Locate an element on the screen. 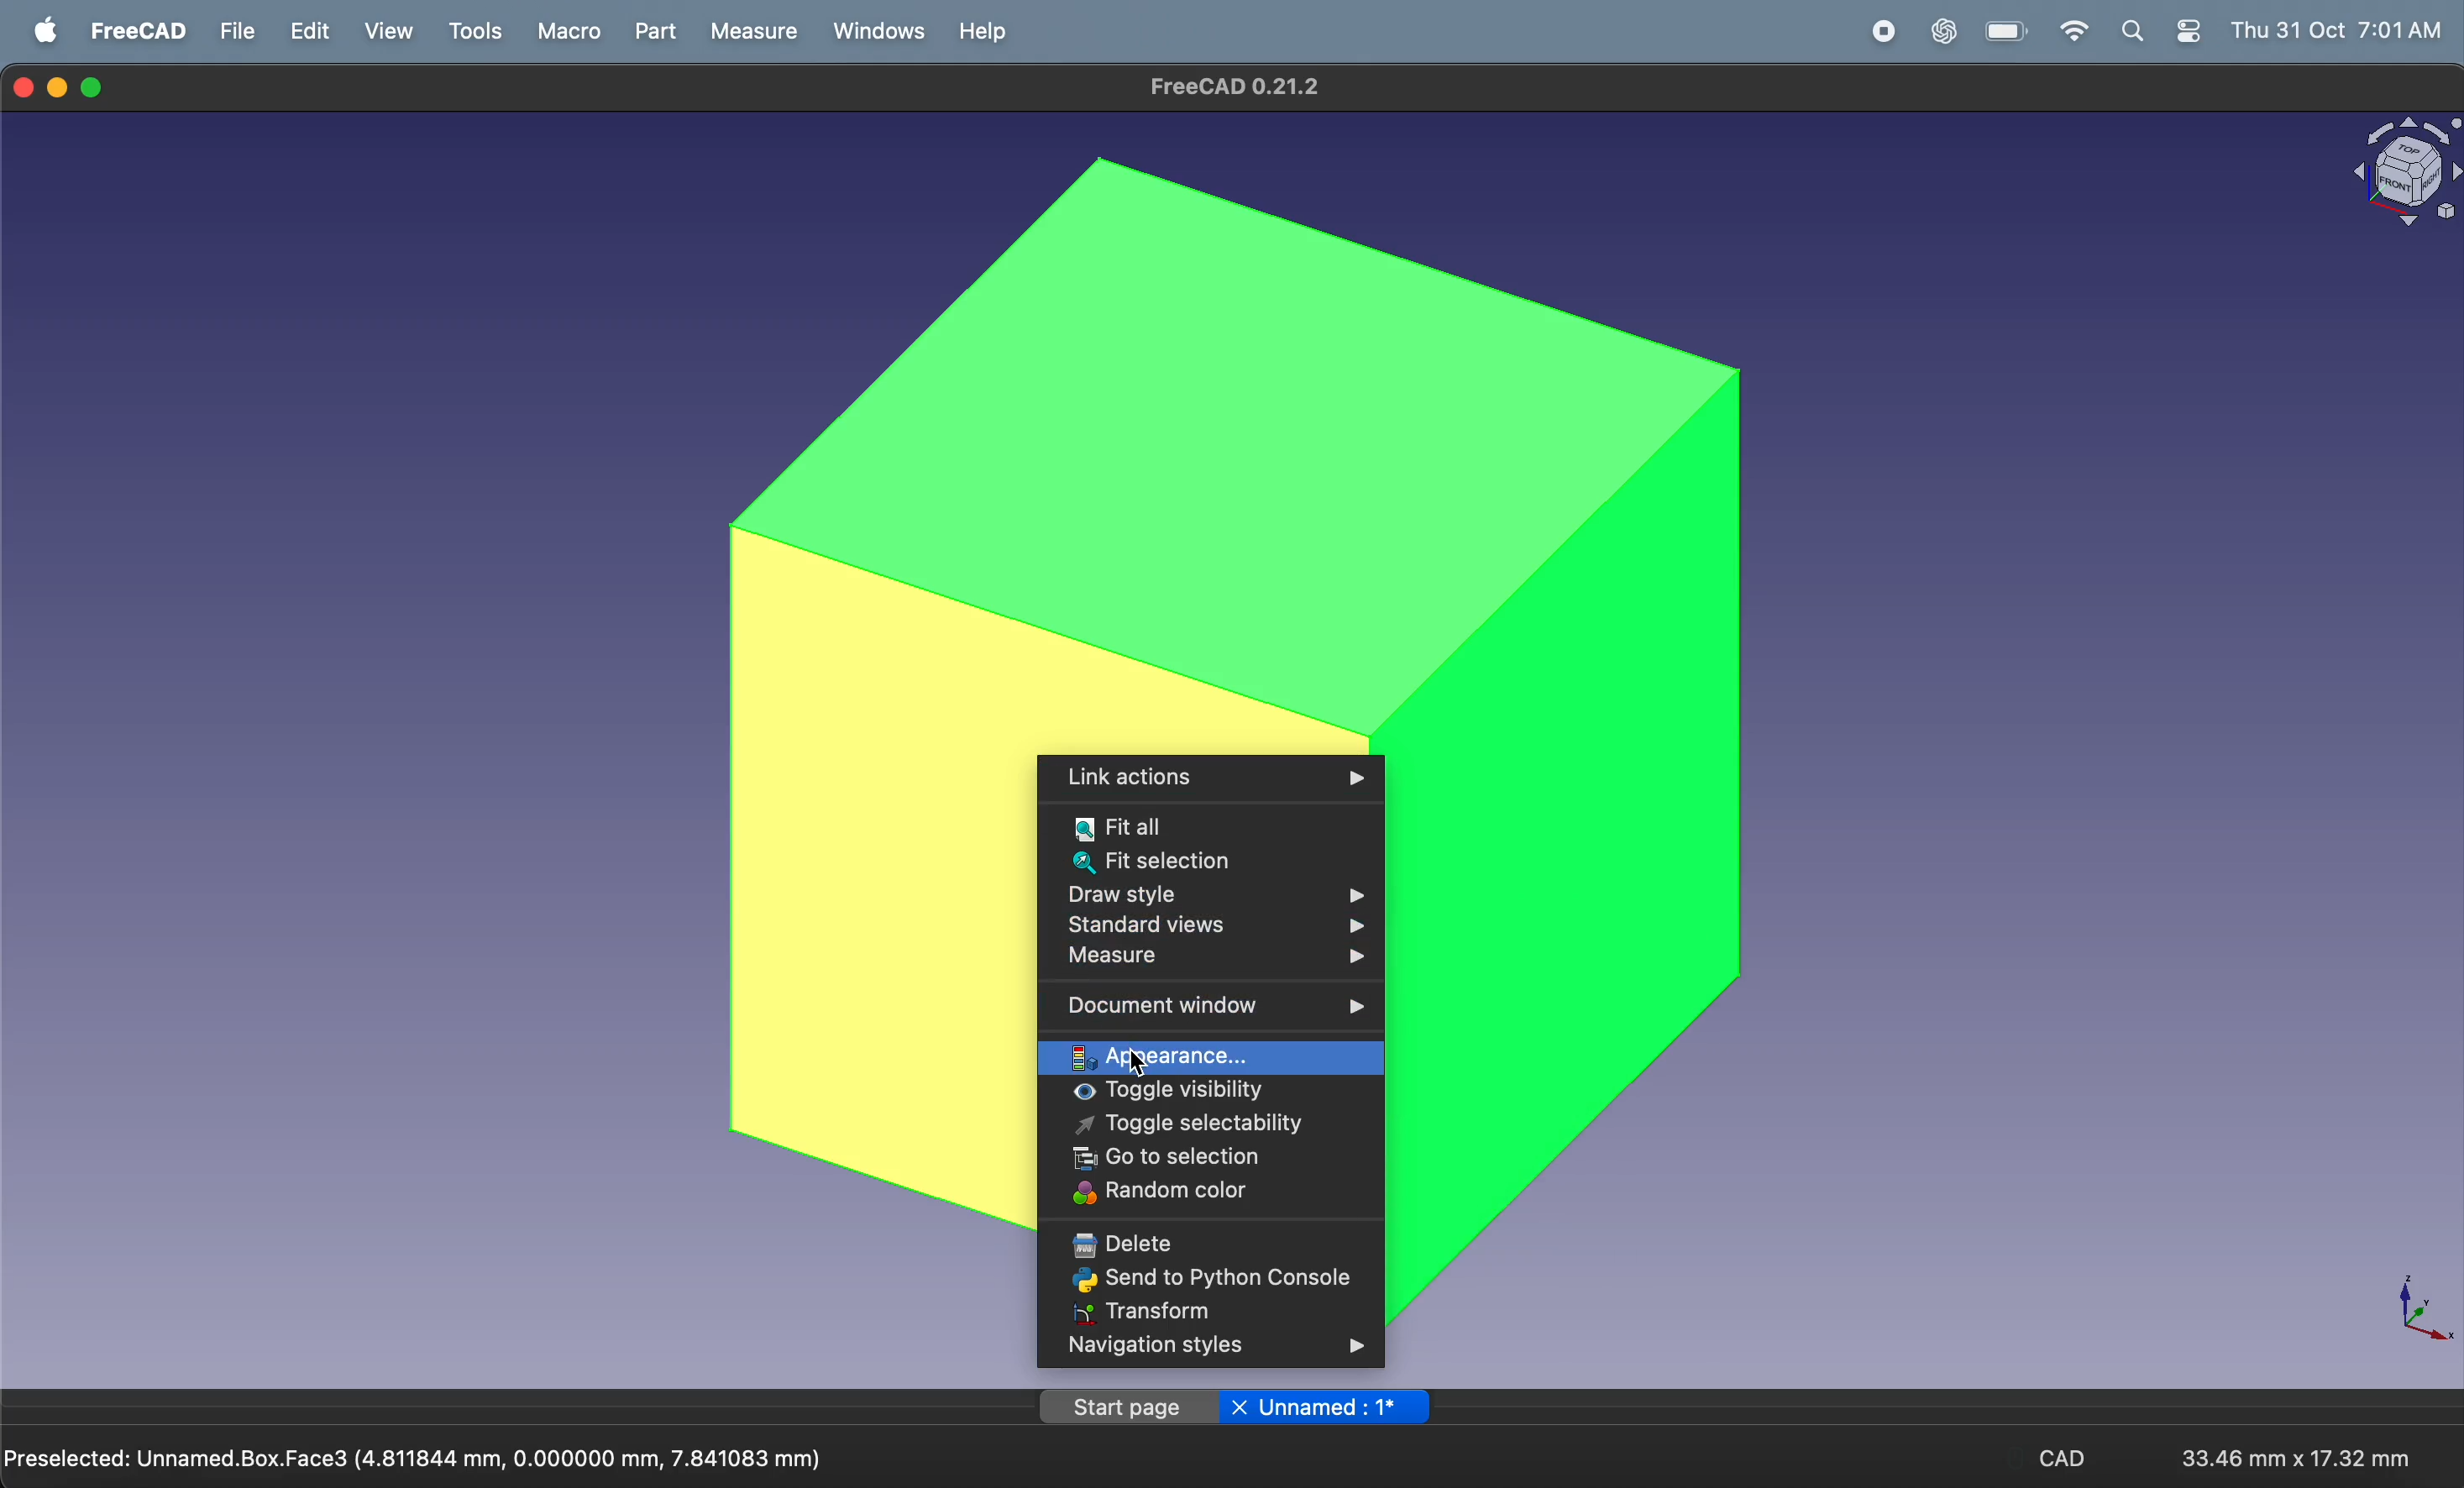 The height and width of the screenshot is (1488, 2464). cursor is located at coordinates (1135, 1060).